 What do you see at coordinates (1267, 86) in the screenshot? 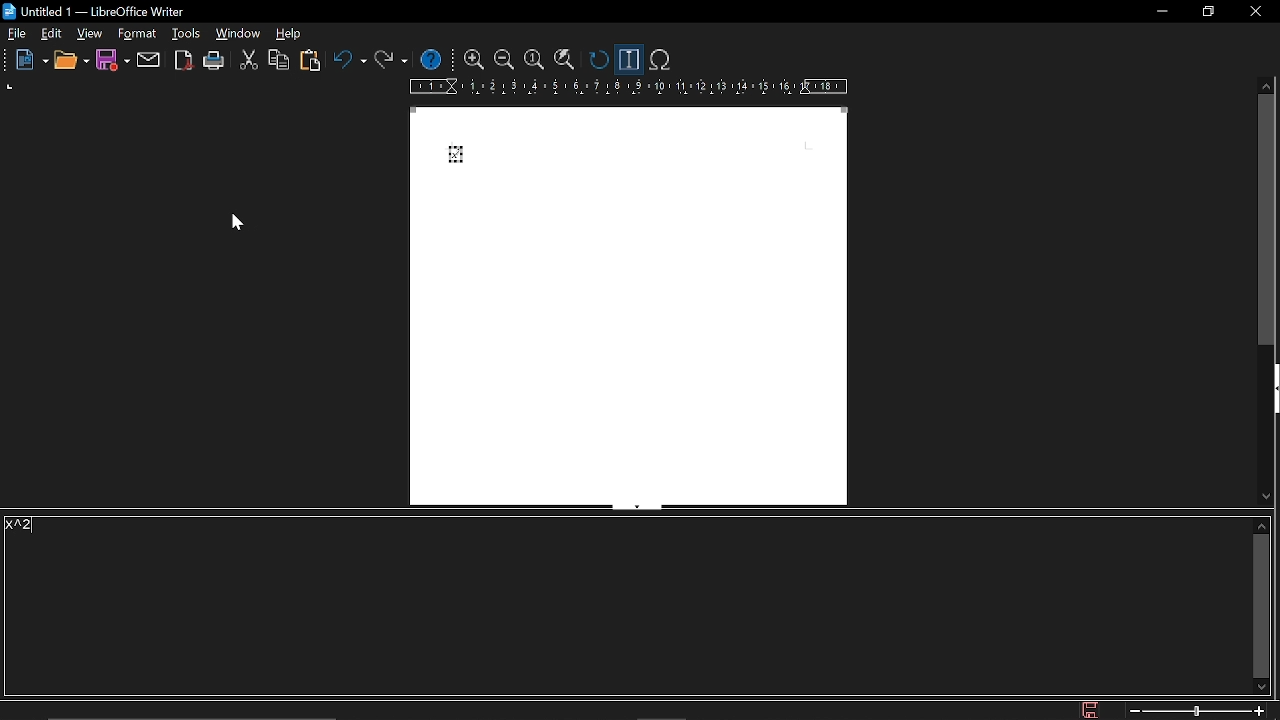
I see `move up` at bounding box center [1267, 86].